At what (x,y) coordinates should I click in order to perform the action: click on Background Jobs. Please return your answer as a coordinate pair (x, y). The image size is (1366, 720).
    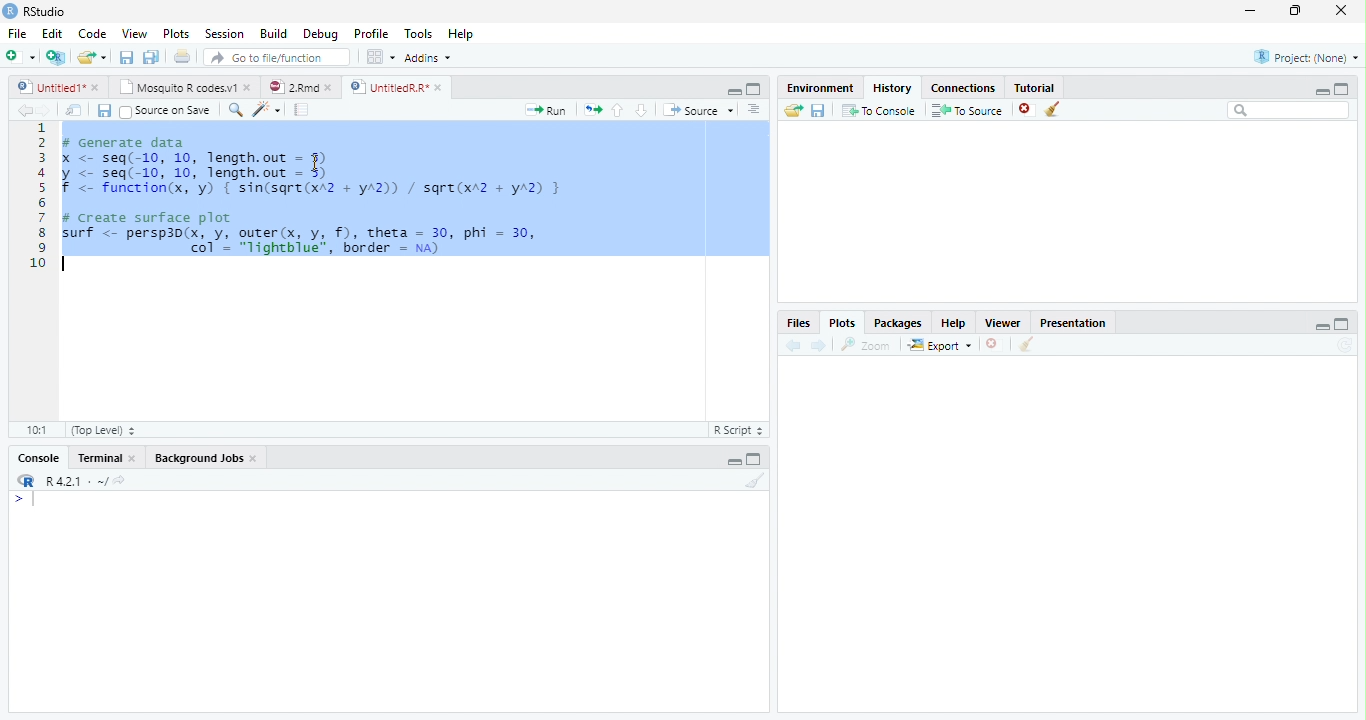
    Looking at the image, I should click on (199, 458).